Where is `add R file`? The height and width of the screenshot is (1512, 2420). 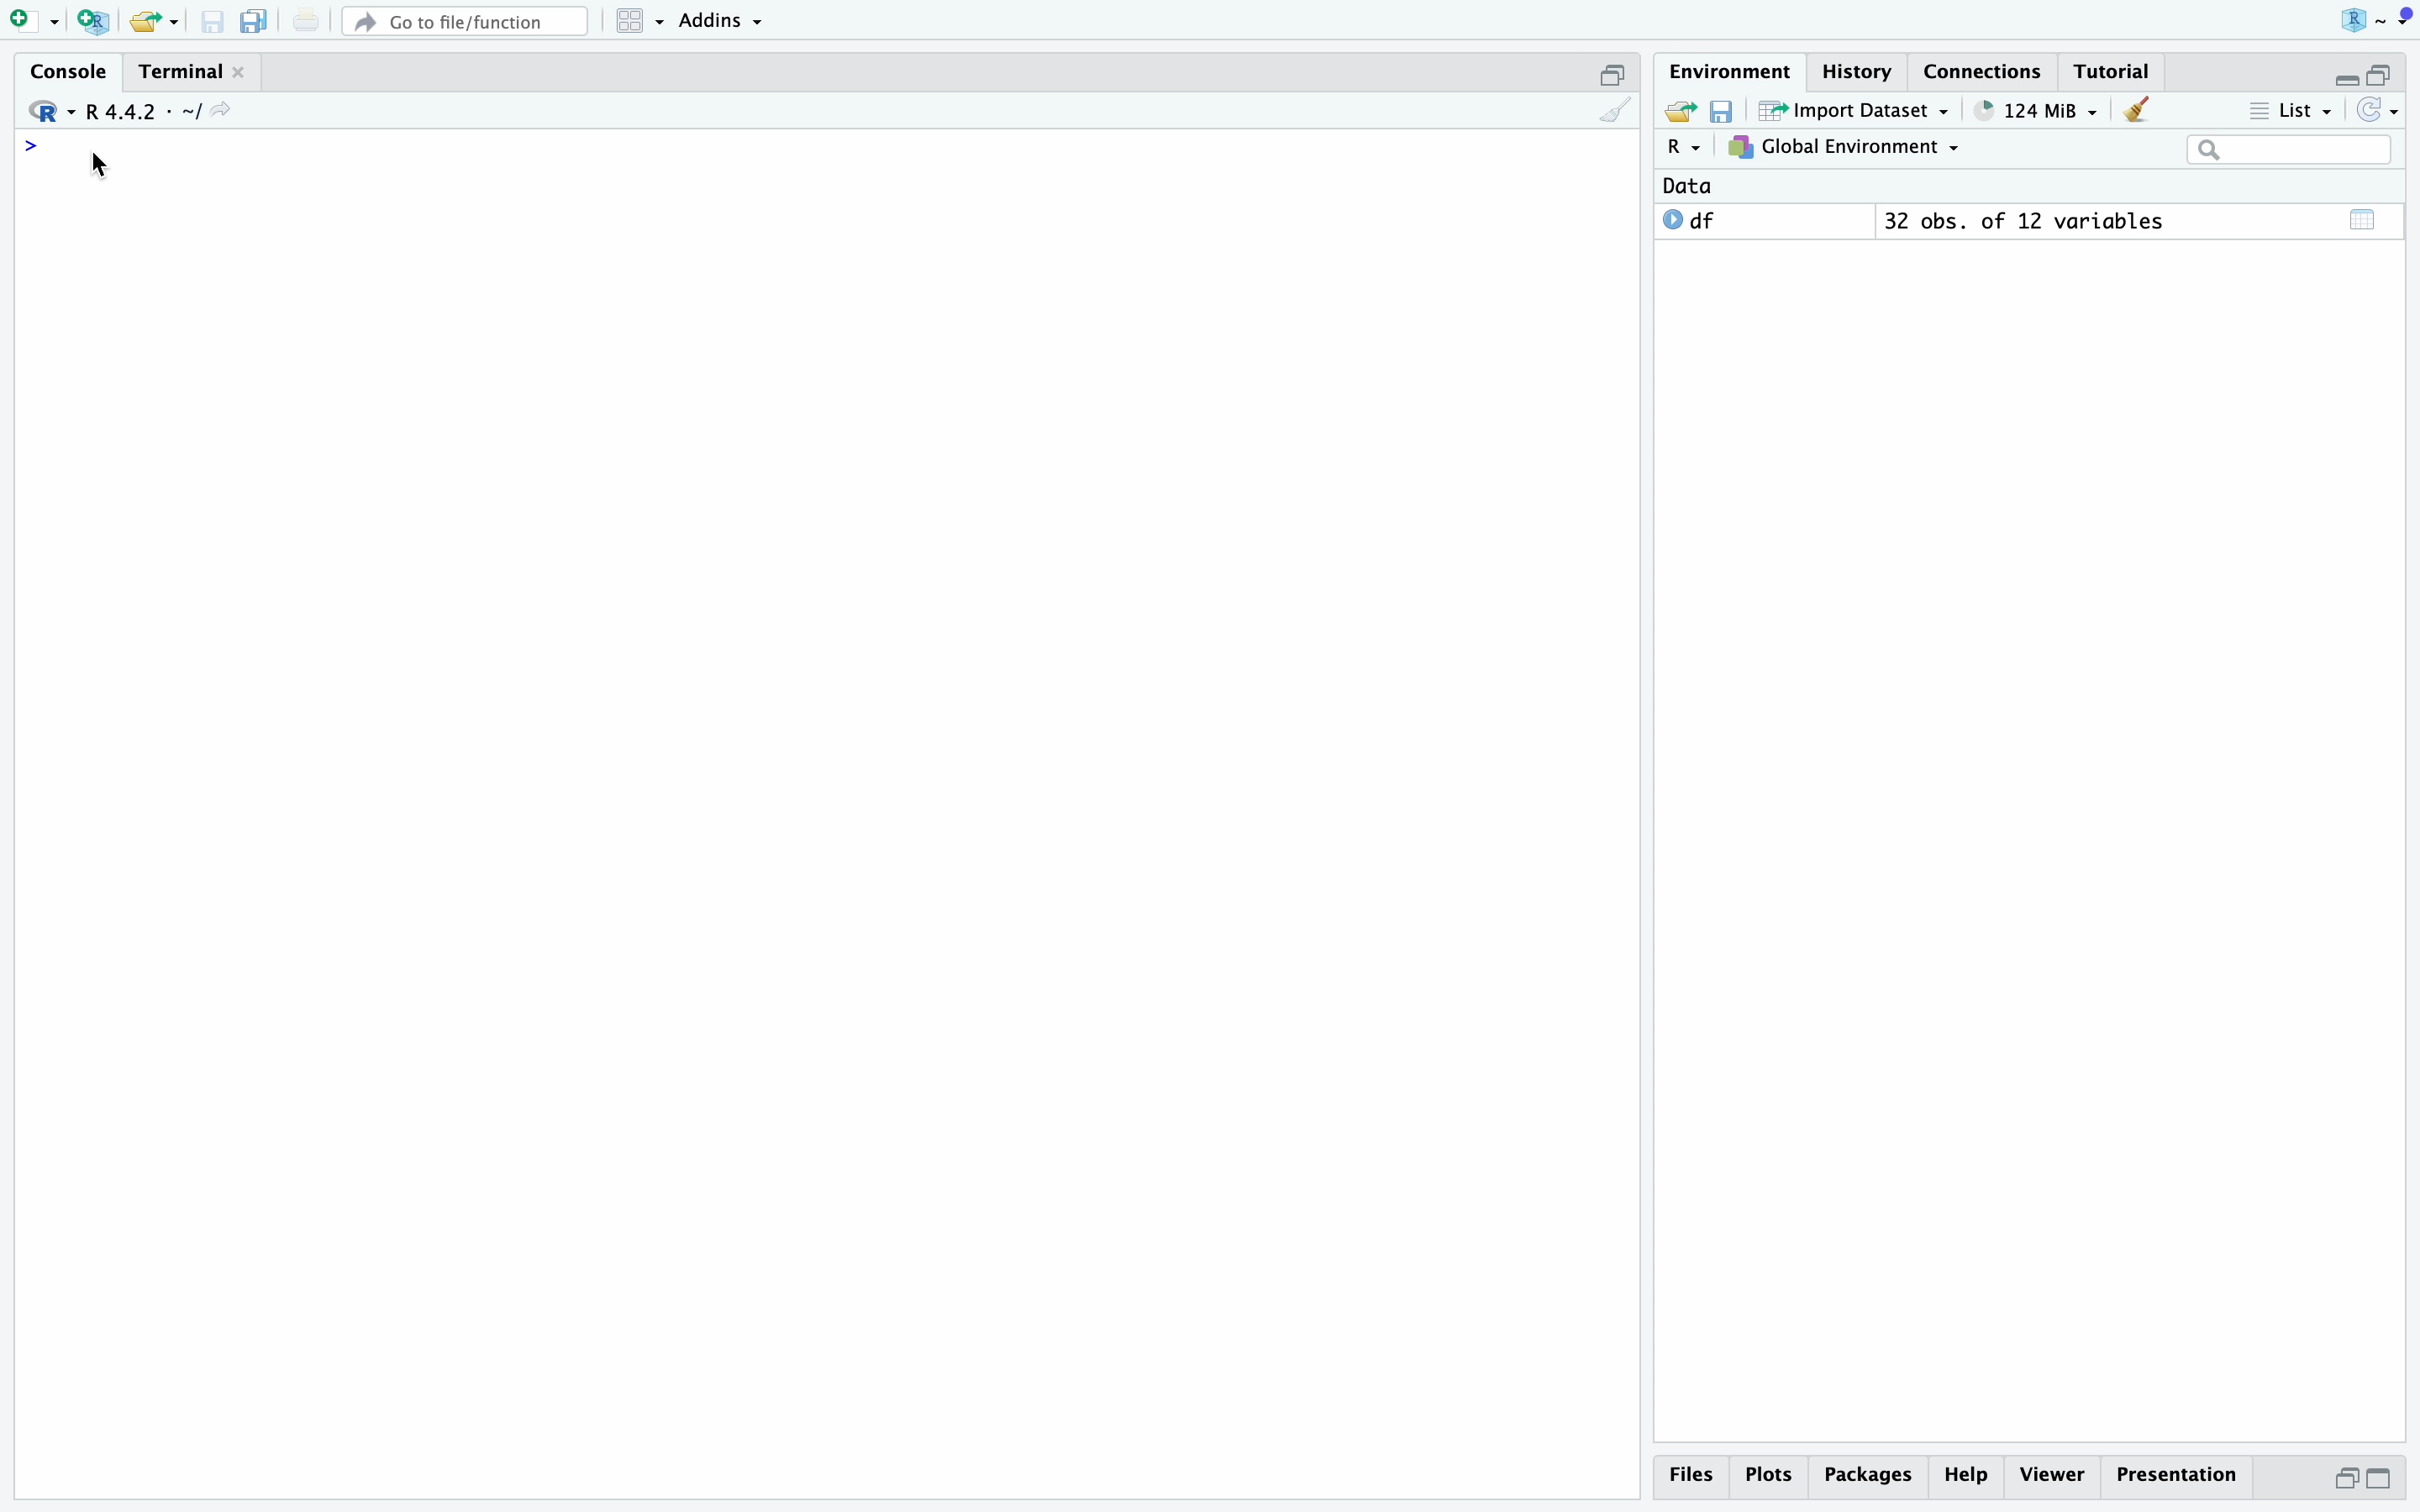
add R file is located at coordinates (96, 22).